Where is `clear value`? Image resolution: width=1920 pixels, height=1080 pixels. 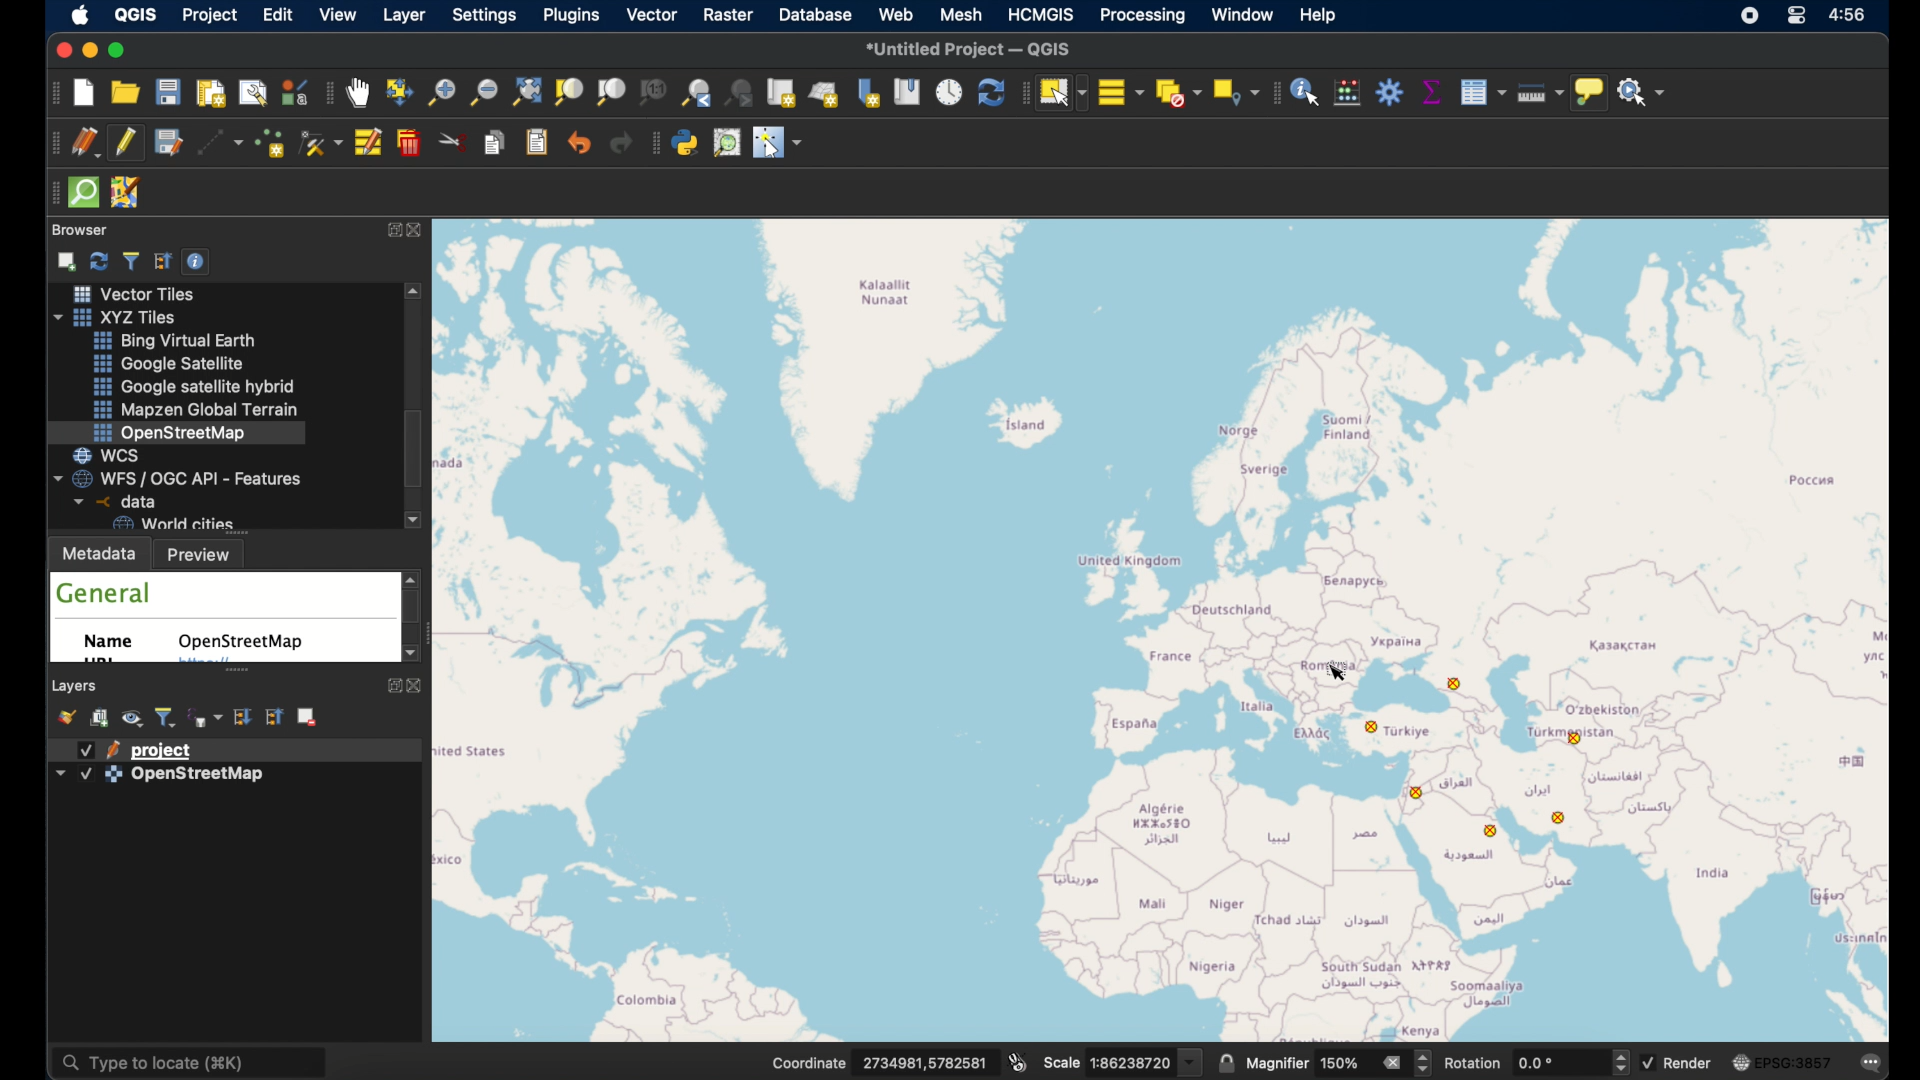 clear value is located at coordinates (1391, 1061).